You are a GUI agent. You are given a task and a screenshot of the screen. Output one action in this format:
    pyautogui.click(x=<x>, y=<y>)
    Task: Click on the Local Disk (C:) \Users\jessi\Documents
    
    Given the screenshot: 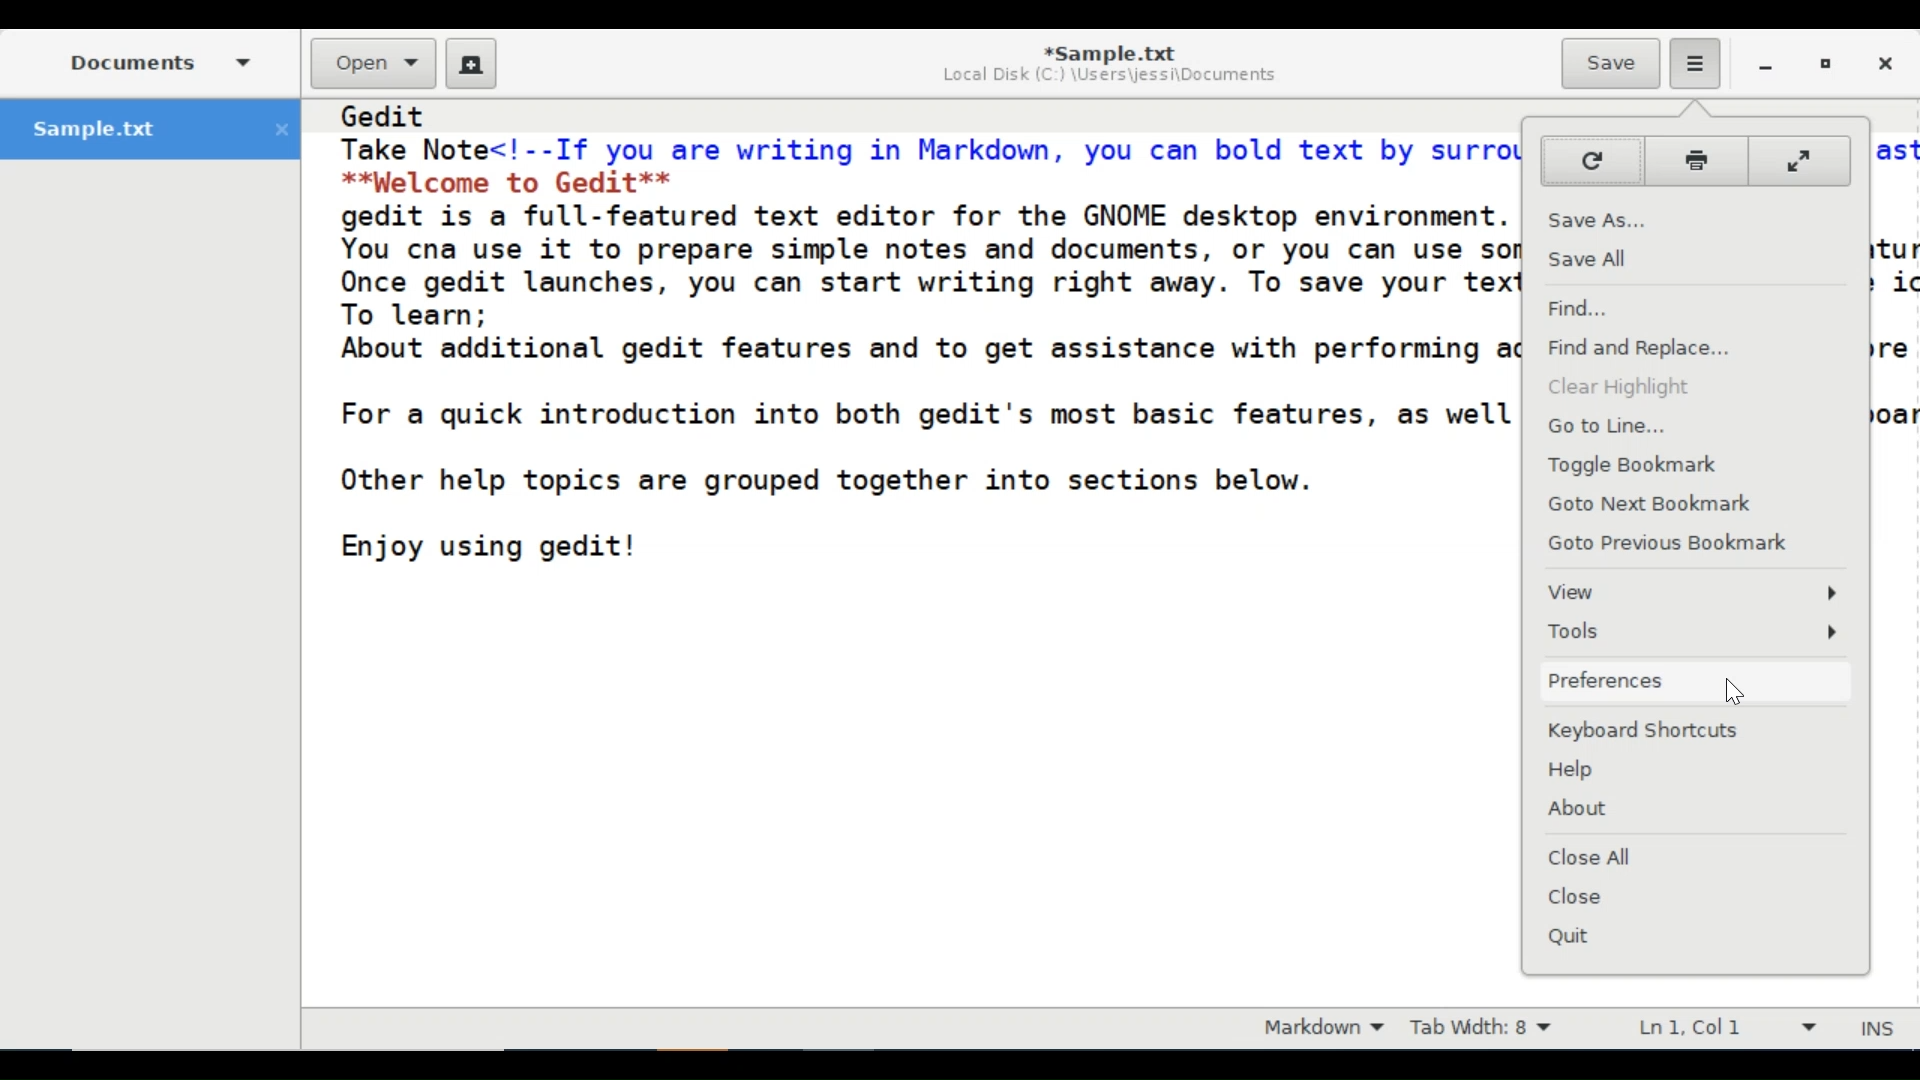 What is the action you would take?
    pyautogui.click(x=1108, y=76)
    